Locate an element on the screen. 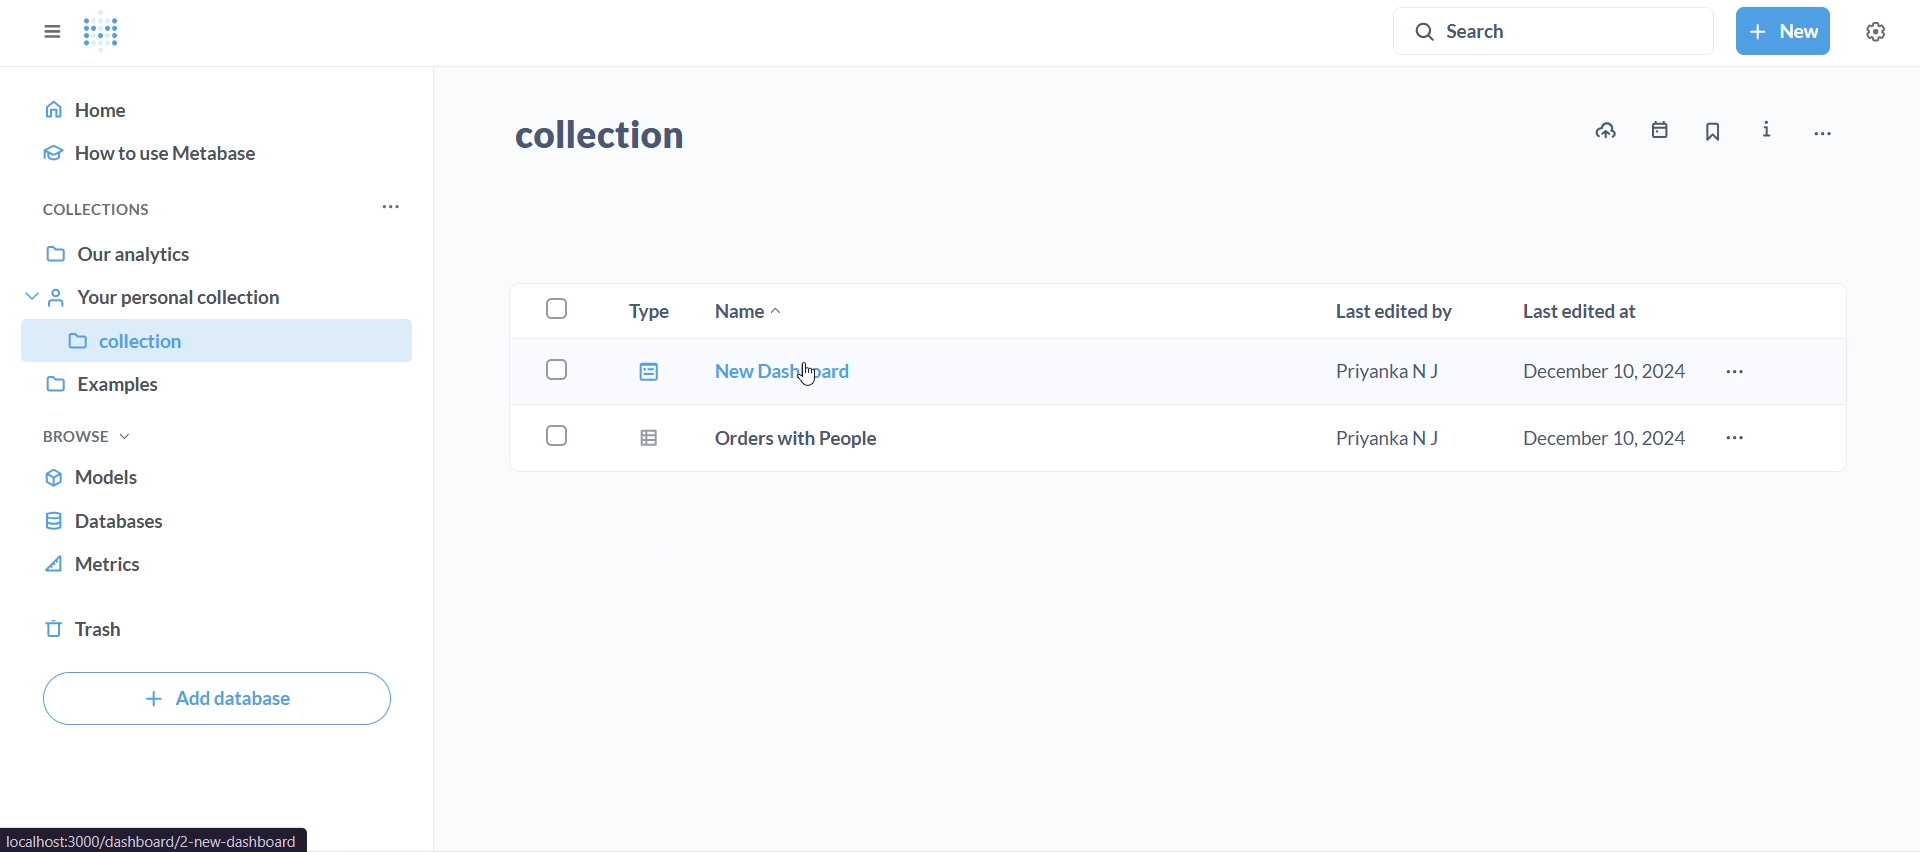 Image resolution: width=1920 pixels, height=852 pixels. new dashboard is located at coordinates (746, 373).